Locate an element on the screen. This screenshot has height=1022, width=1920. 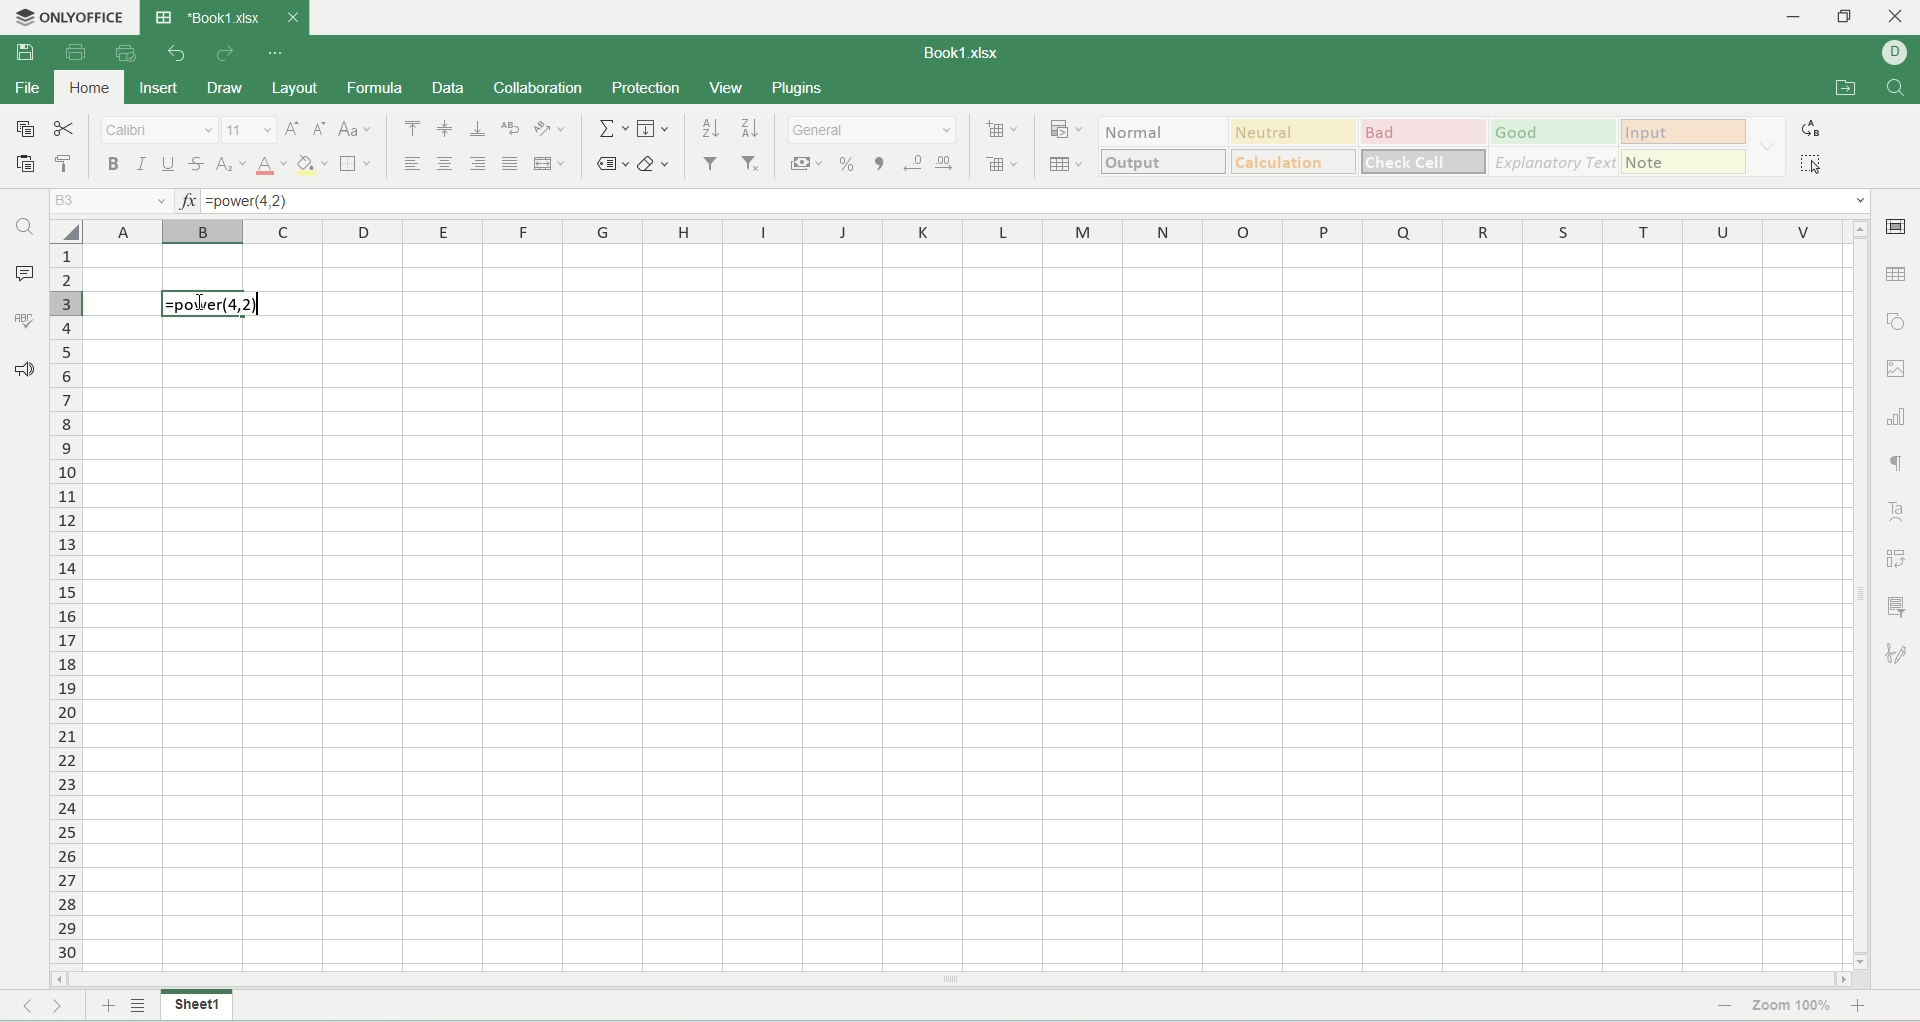
italic is located at coordinates (141, 165).